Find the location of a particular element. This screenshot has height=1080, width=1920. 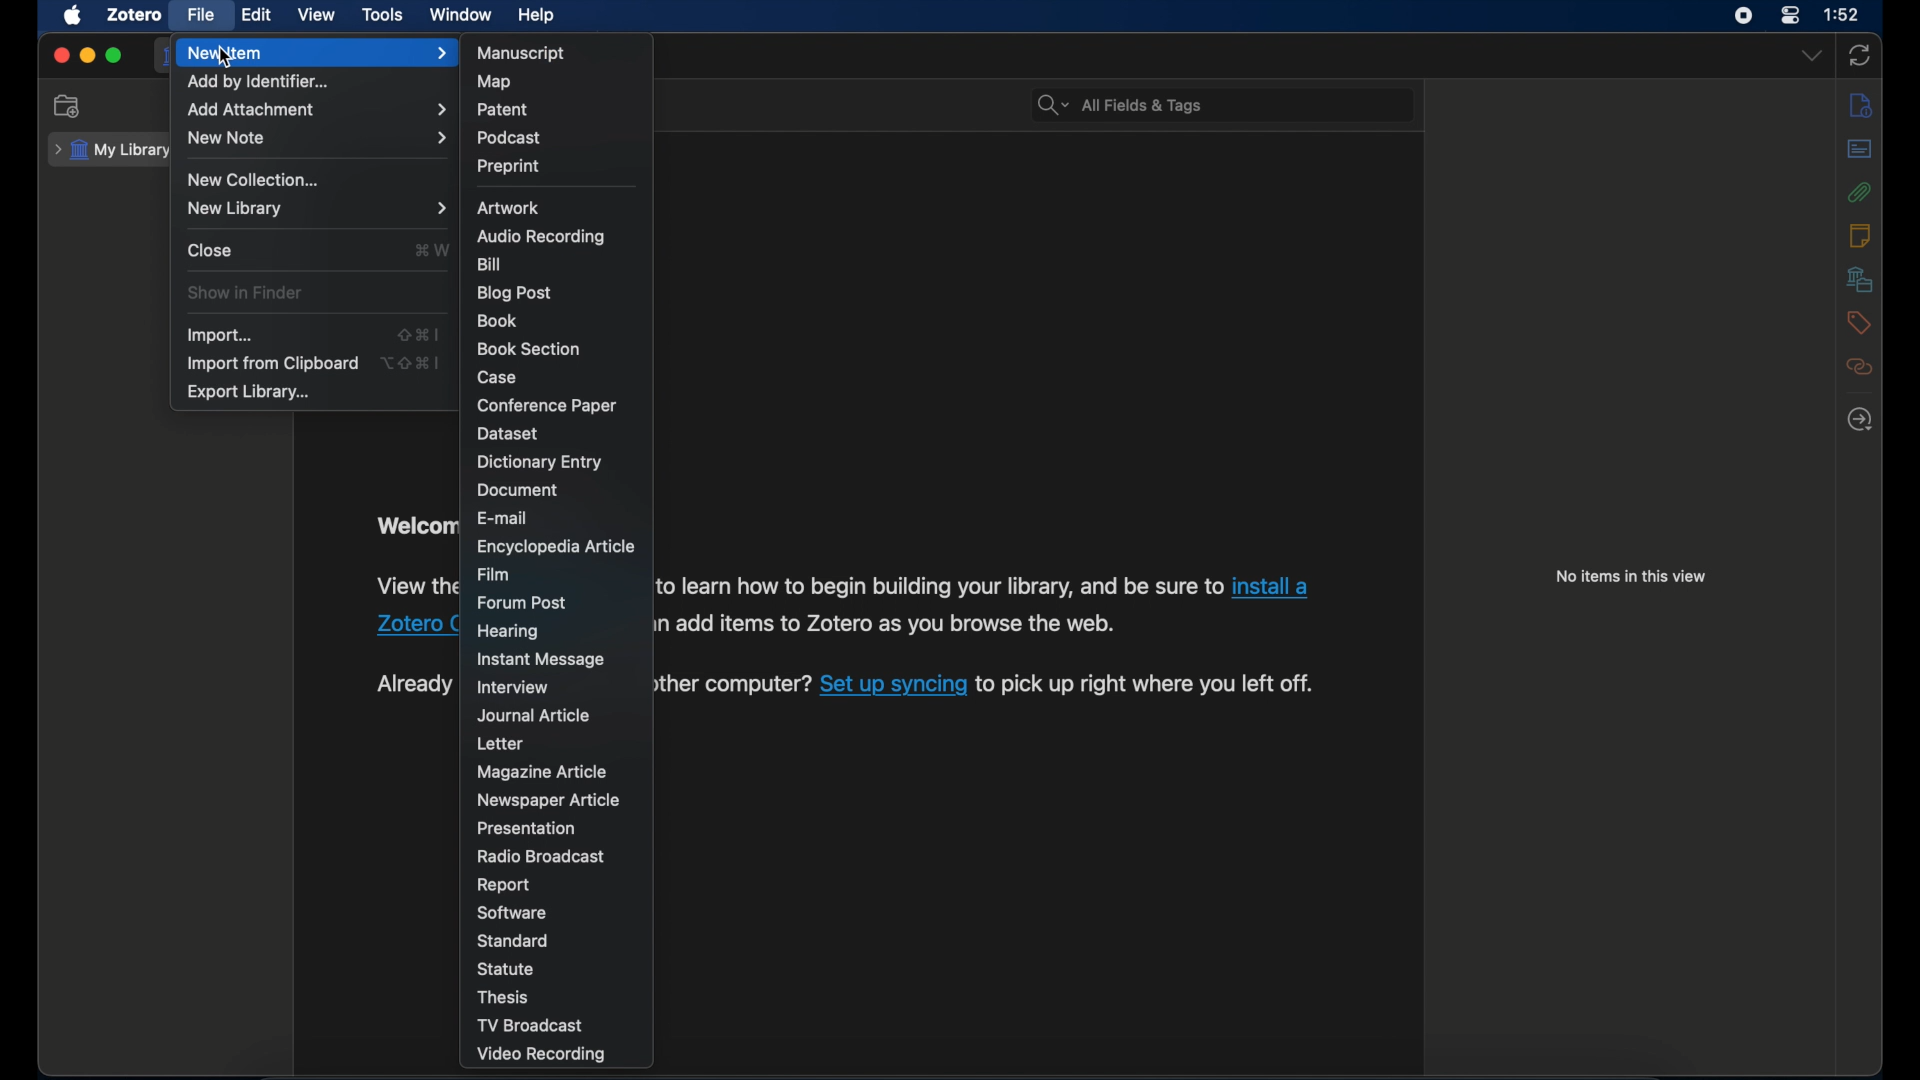

software is located at coordinates (512, 914).